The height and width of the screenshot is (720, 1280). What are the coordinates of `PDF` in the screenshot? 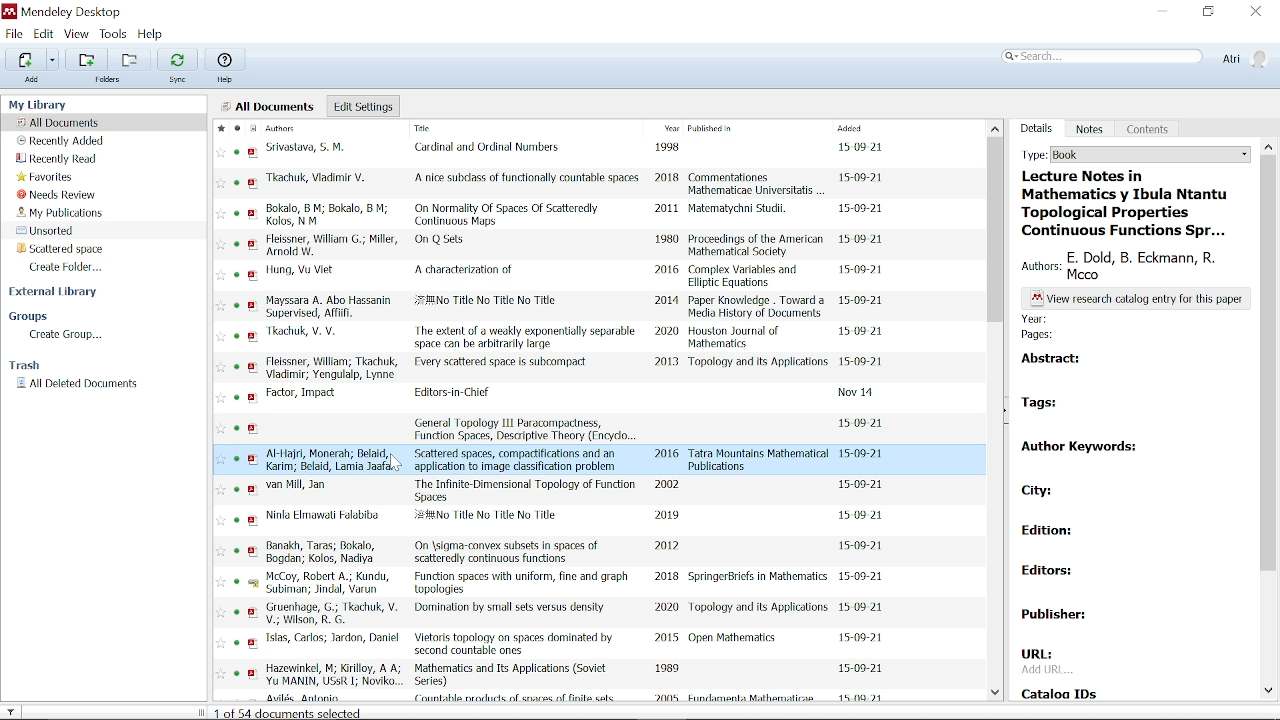 It's located at (251, 411).